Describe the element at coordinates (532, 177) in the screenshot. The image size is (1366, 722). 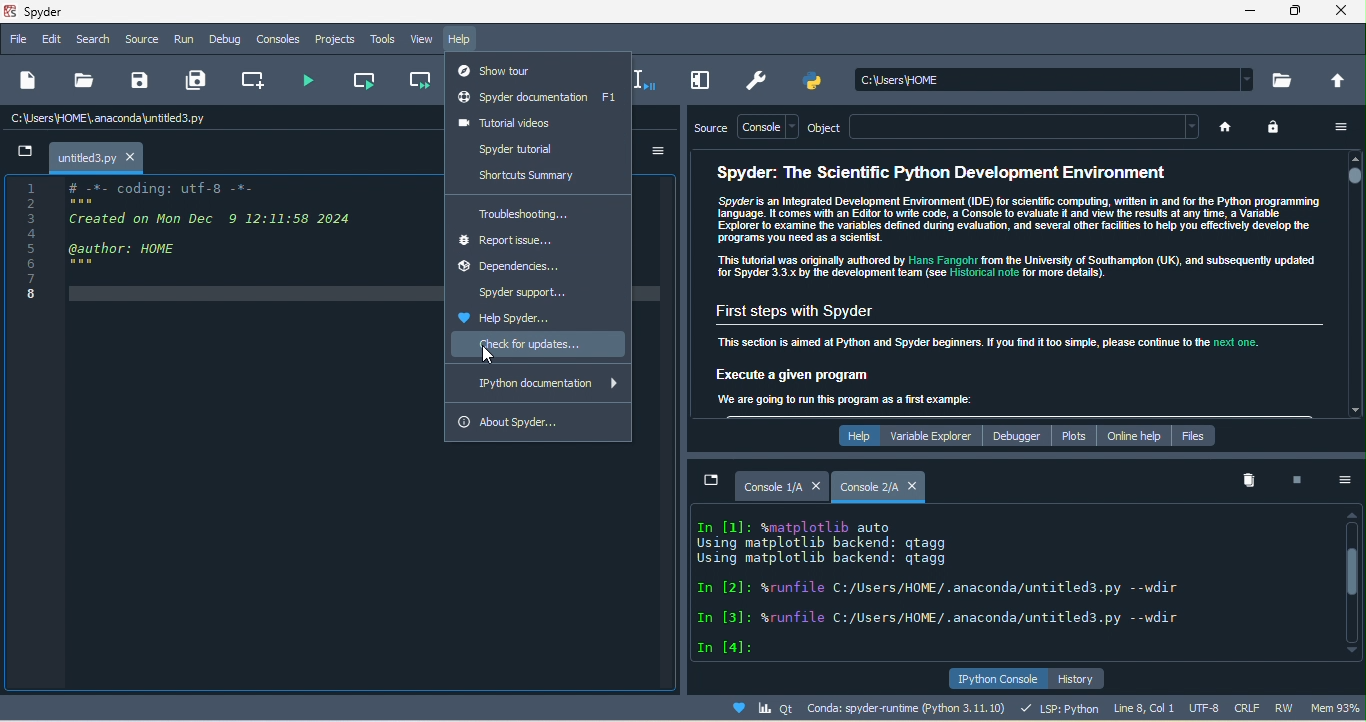
I see `shortcuts summary` at that location.